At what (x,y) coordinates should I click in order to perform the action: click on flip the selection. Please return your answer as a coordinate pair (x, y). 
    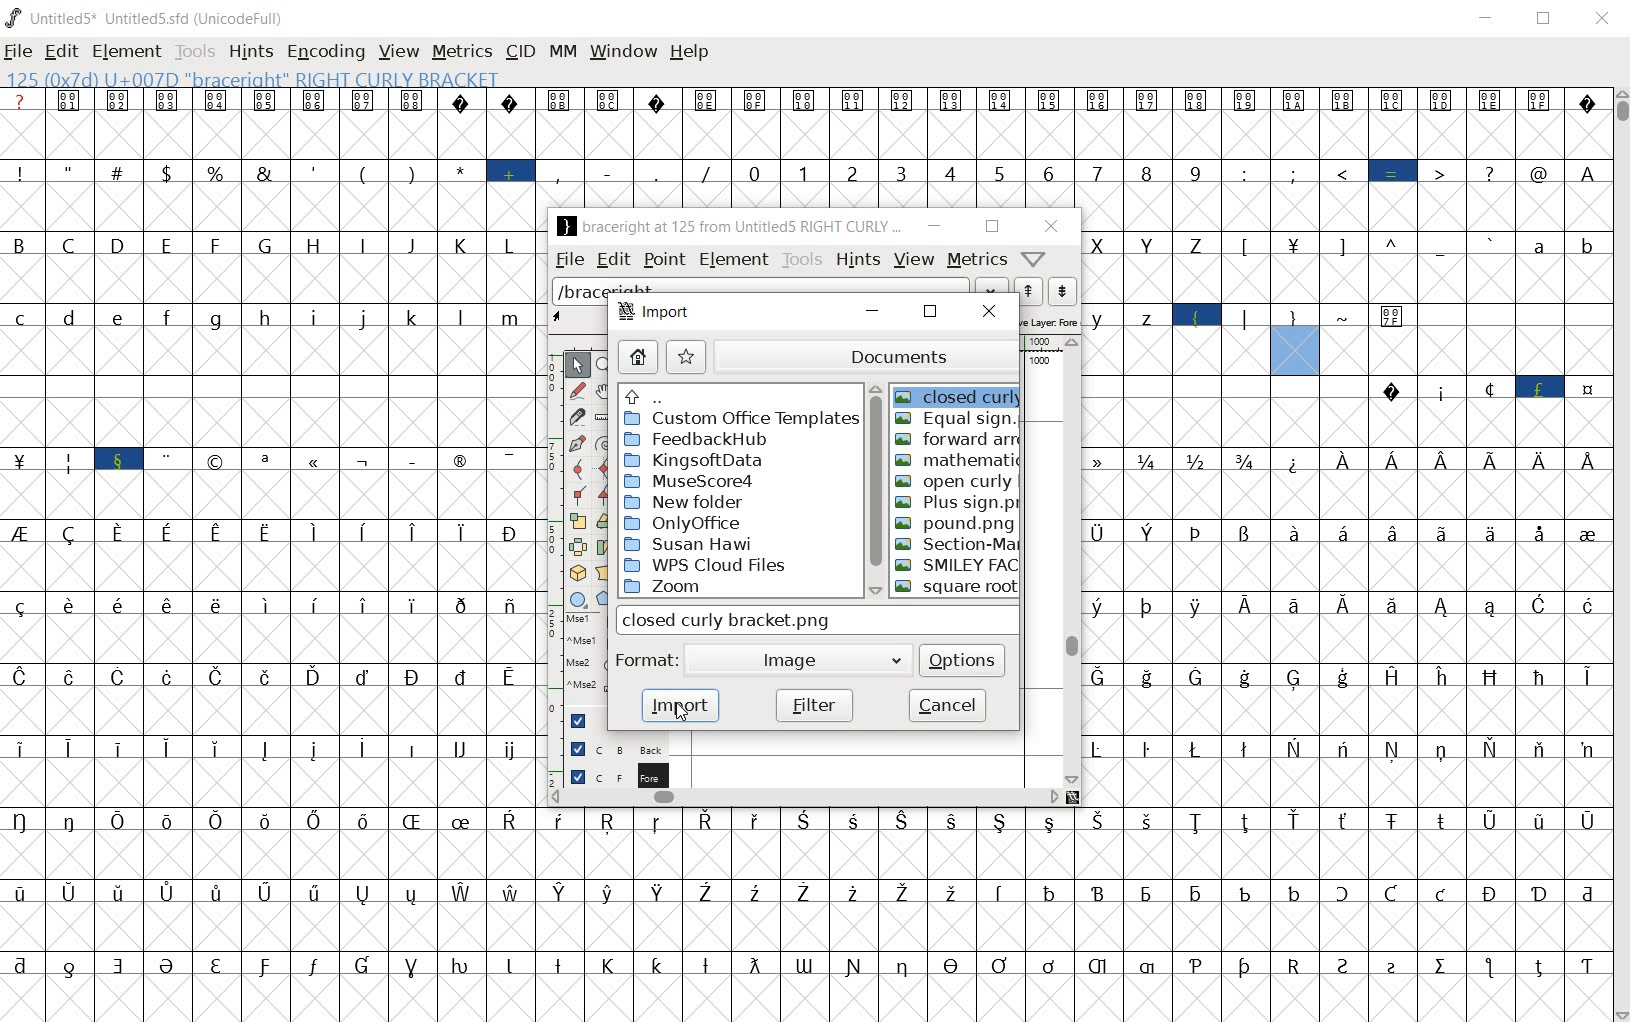
    Looking at the image, I should click on (577, 546).